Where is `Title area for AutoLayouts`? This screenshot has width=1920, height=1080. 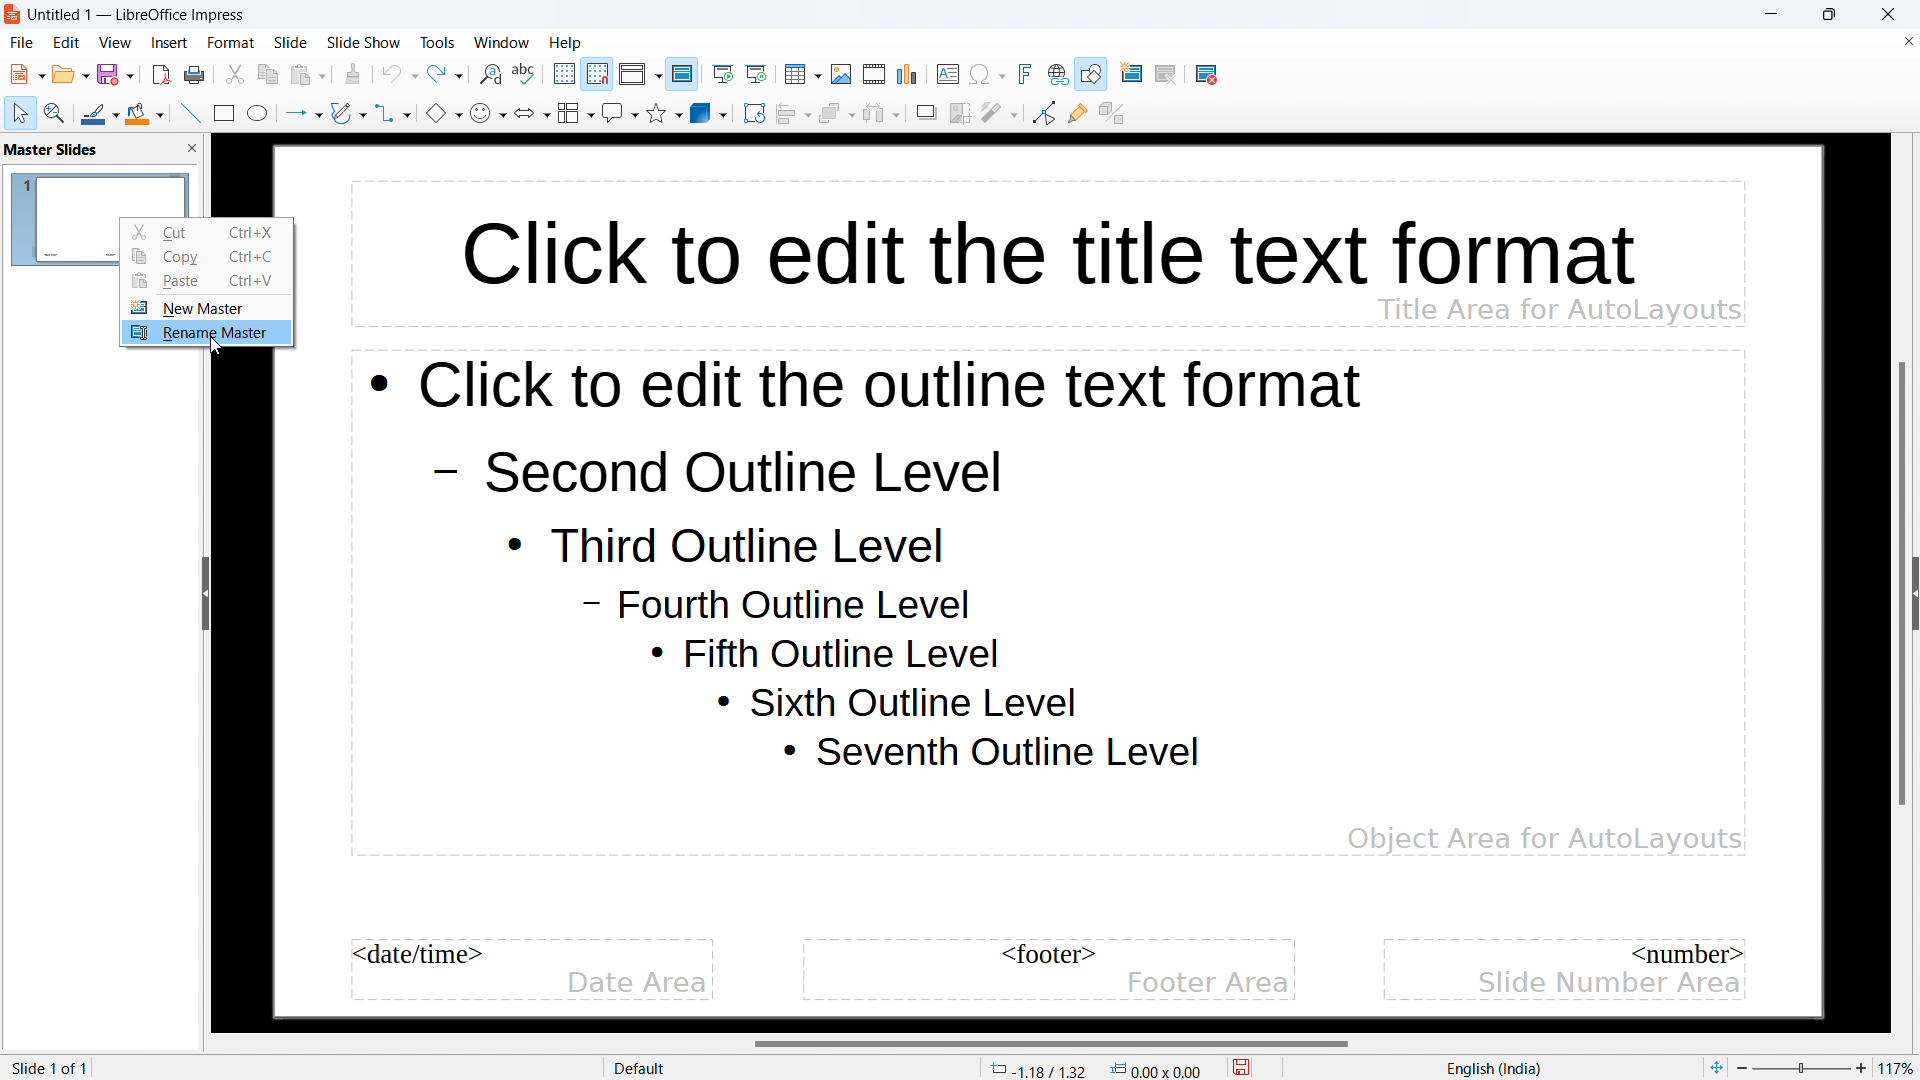 Title area for AutoLayouts is located at coordinates (1559, 309).